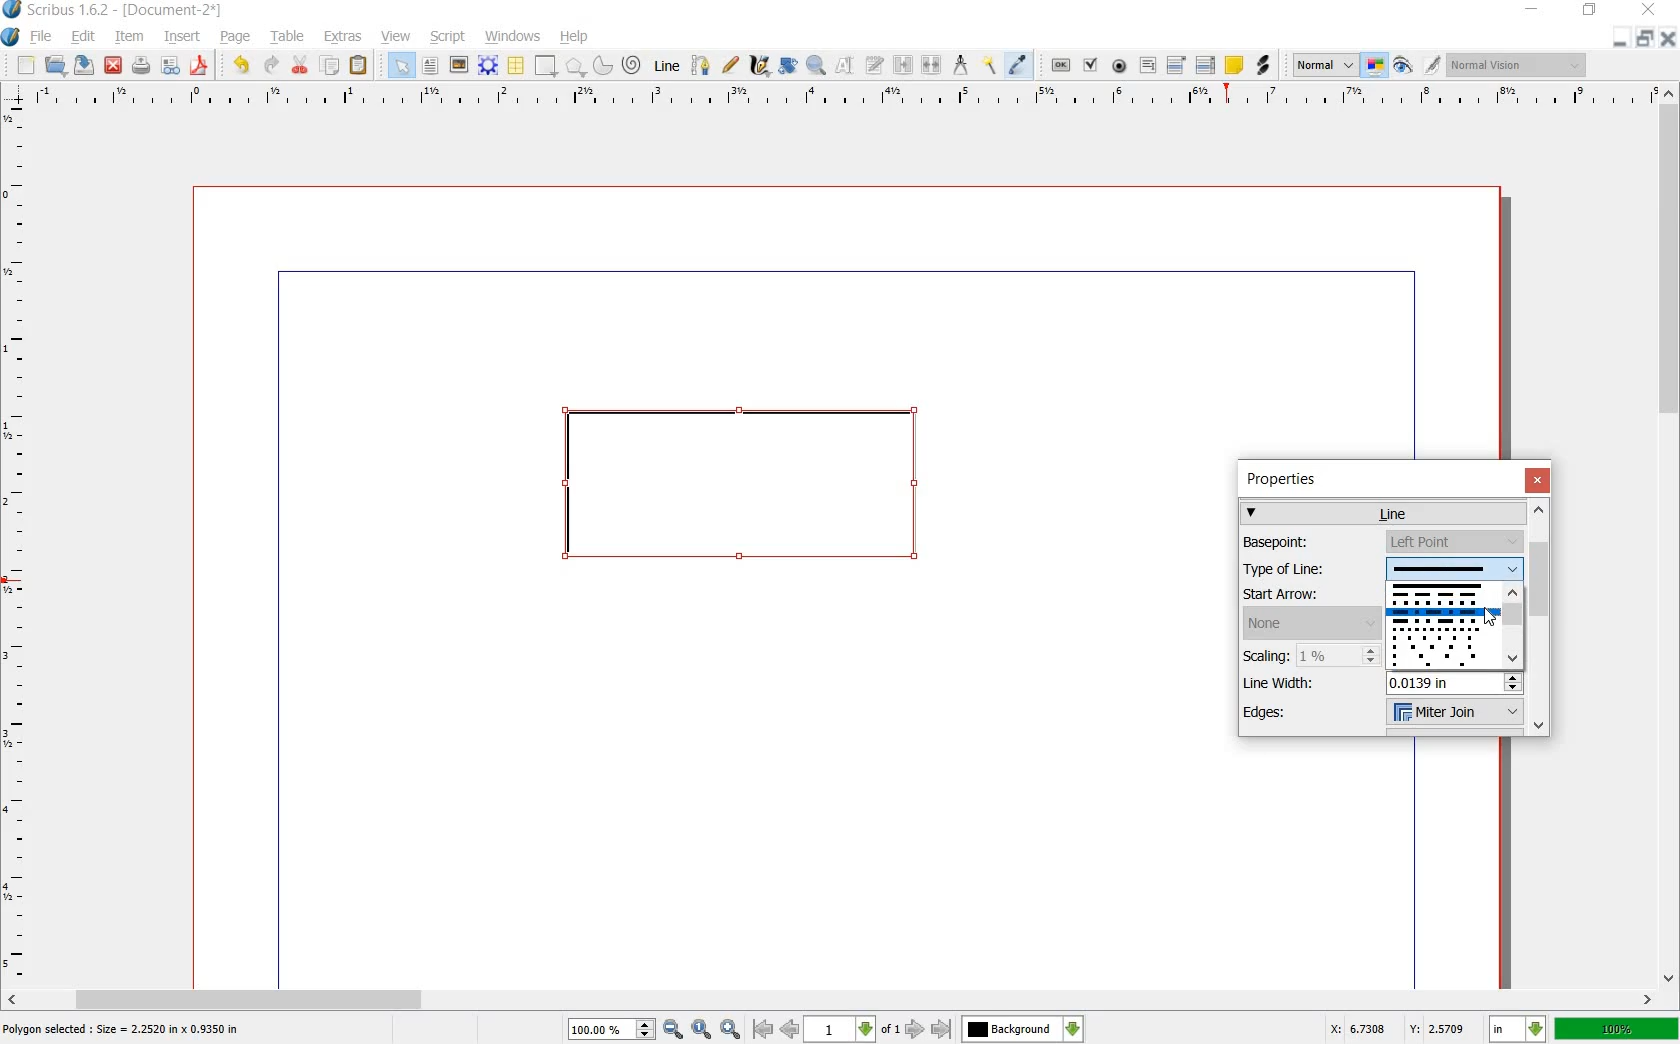  Describe the element at coordinates (1147, 66) in the screenshot. I see `PDF TEXT FIELD` at that location.